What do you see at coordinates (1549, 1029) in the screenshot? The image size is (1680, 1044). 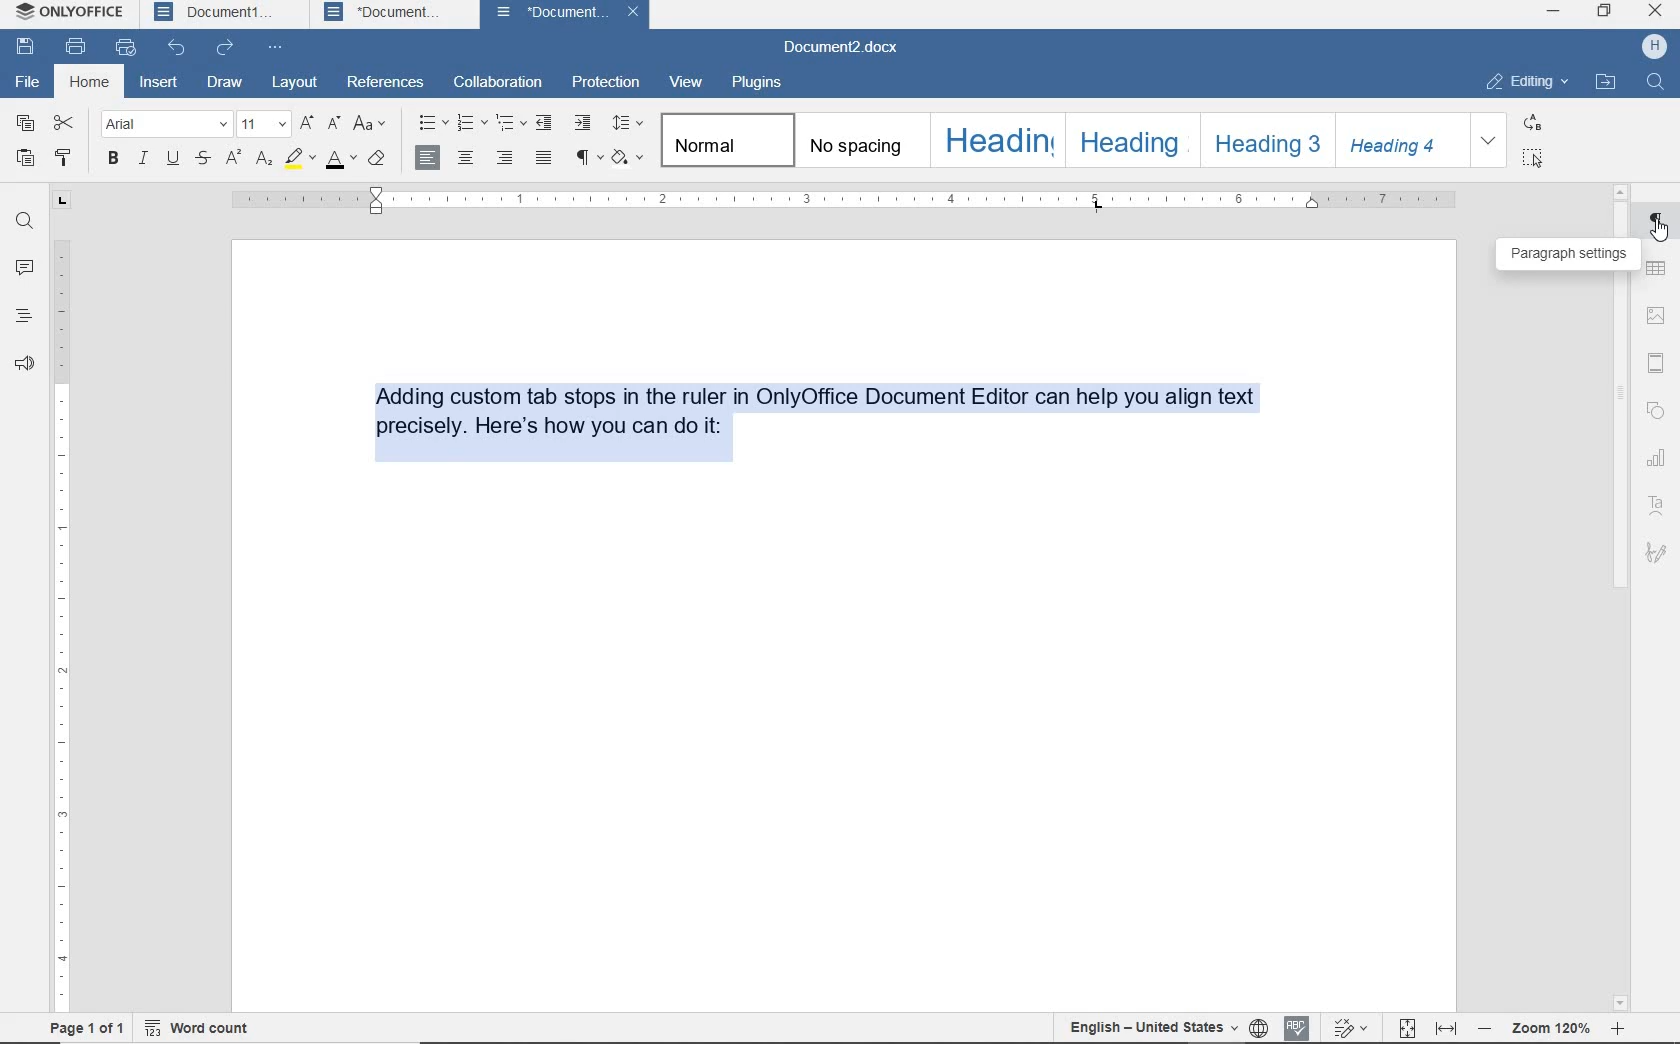 I see `zoom 120%` at bounding box center [1549, 1029].